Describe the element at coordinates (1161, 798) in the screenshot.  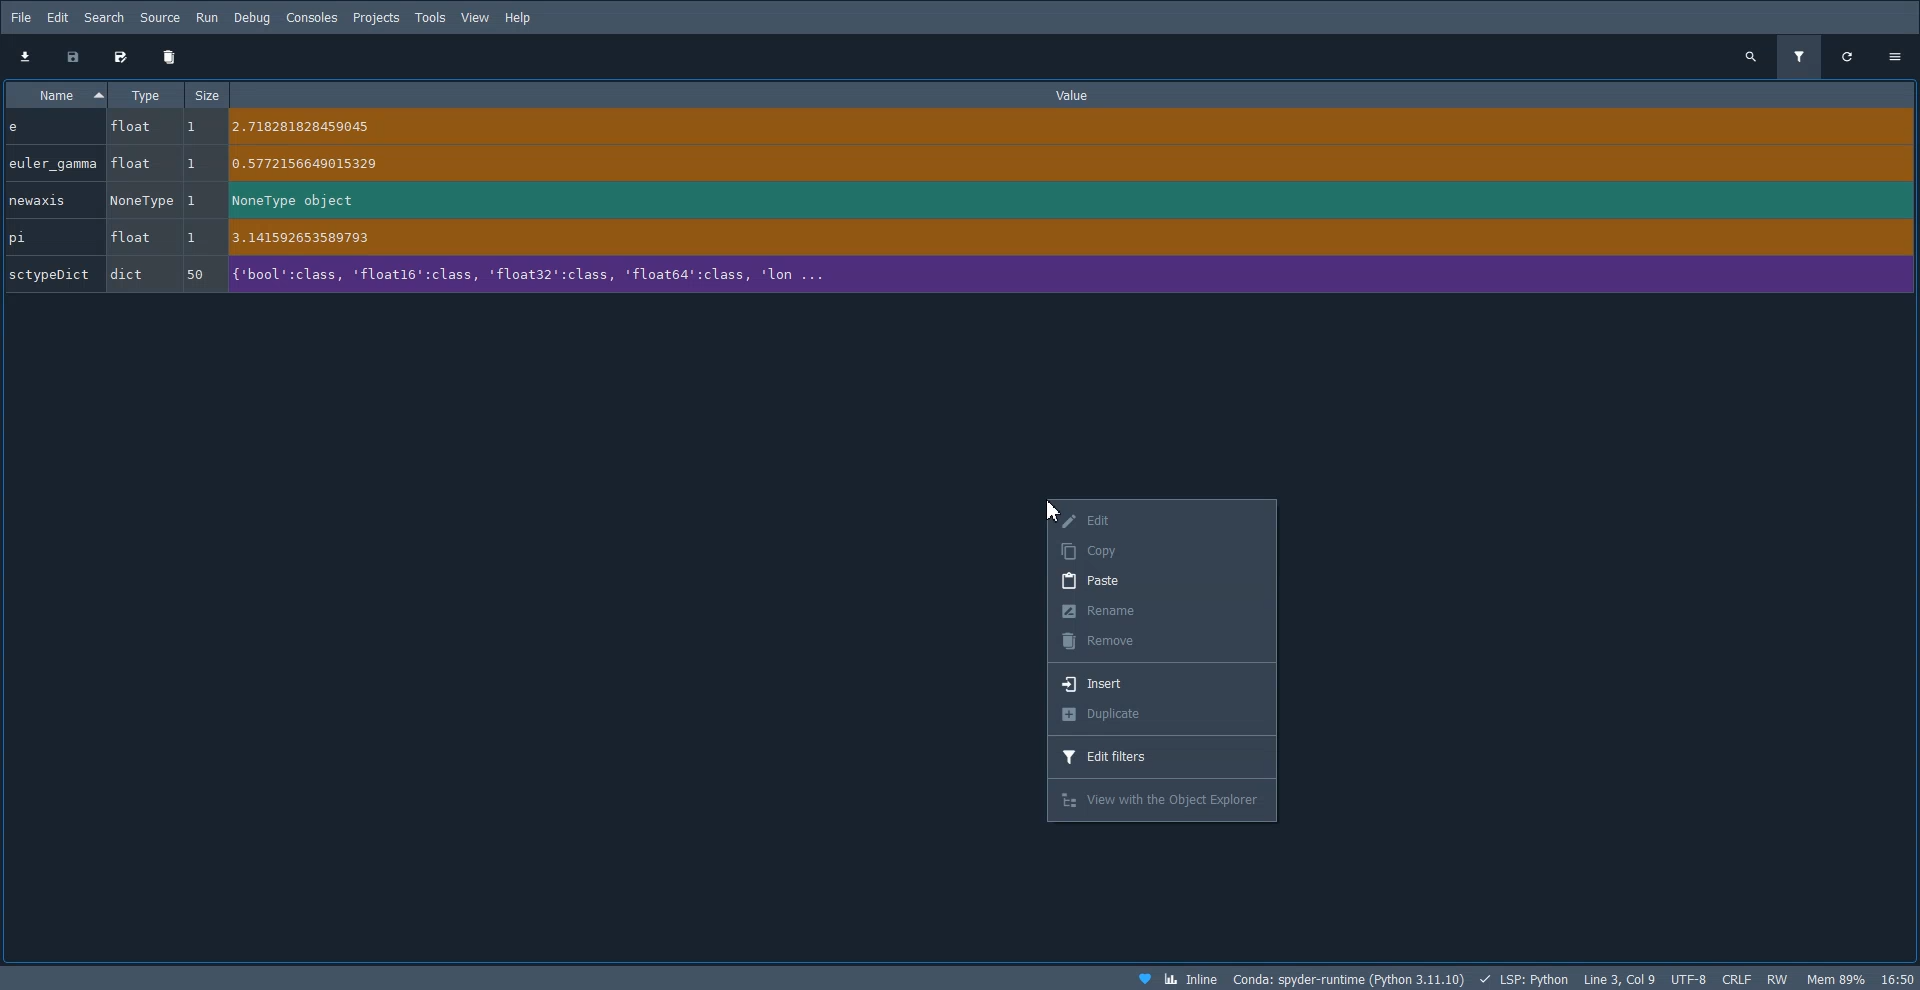
I see `View with the cyber explorer` at that location.